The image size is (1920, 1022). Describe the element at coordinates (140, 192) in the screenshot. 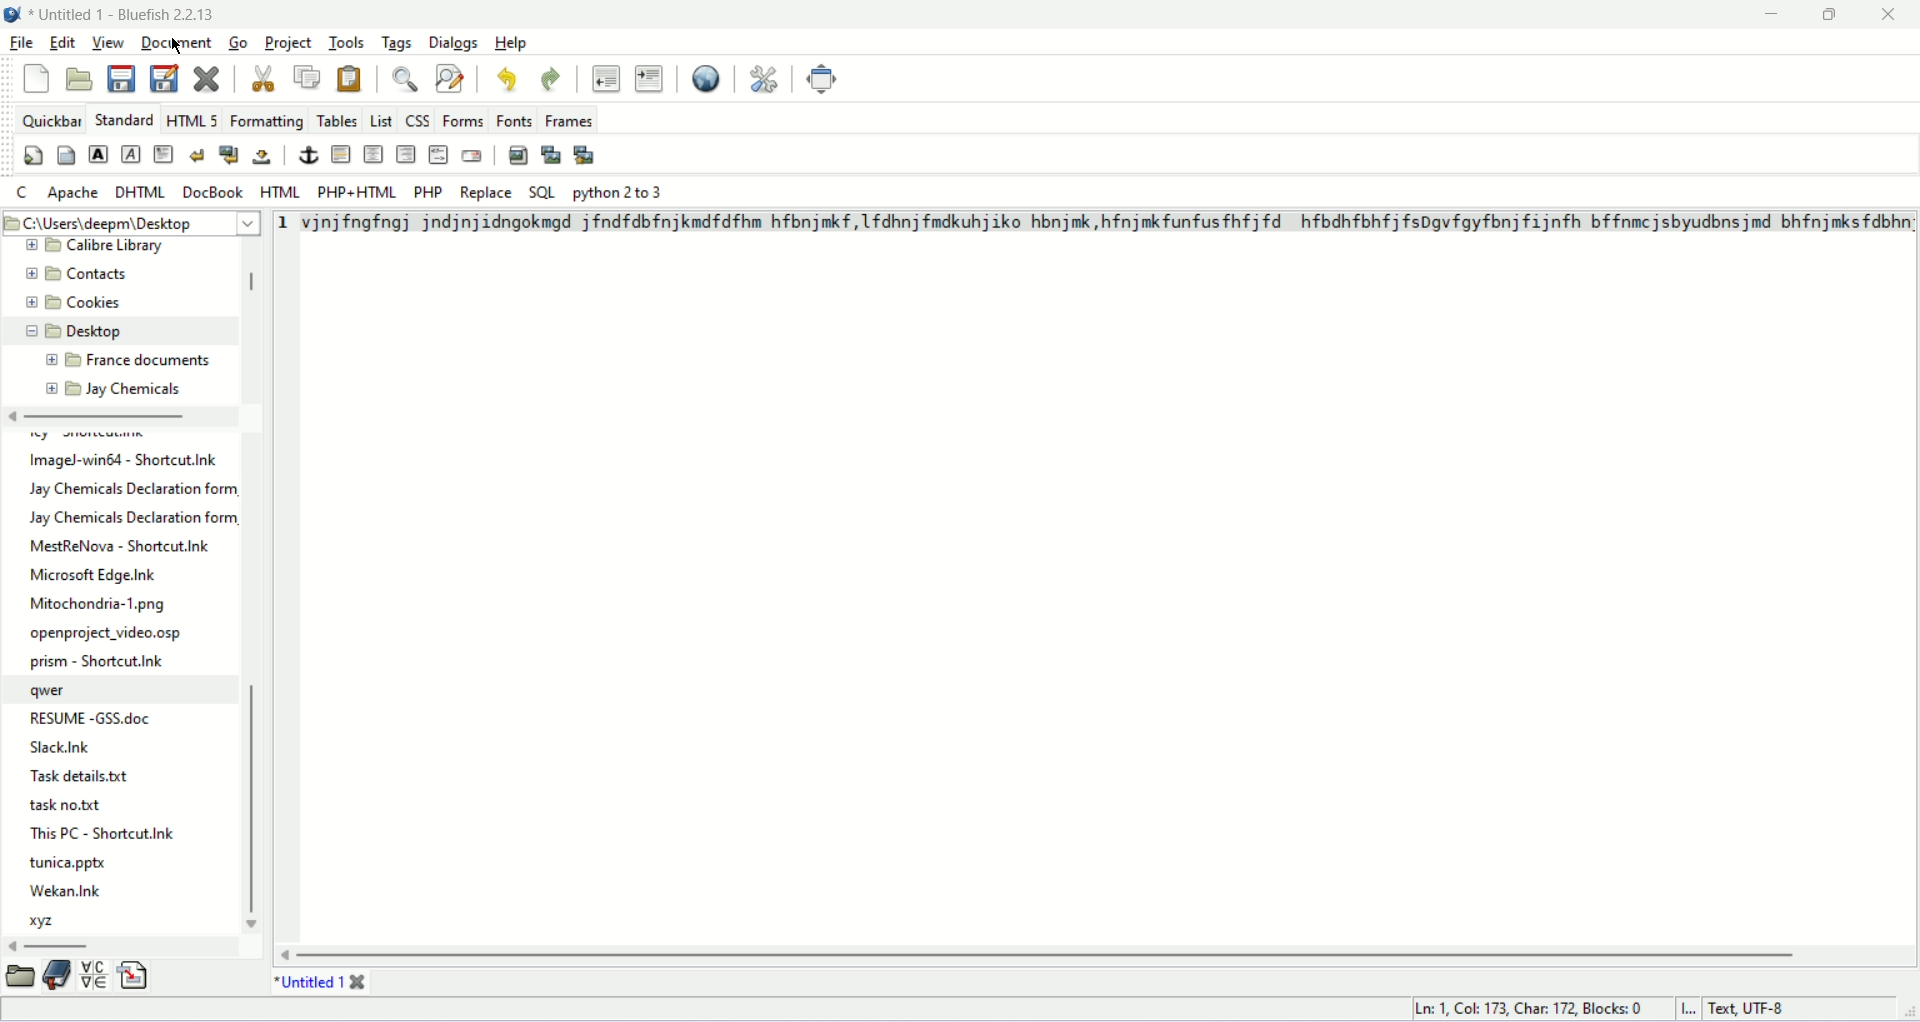

I see `DHTML` at that location.